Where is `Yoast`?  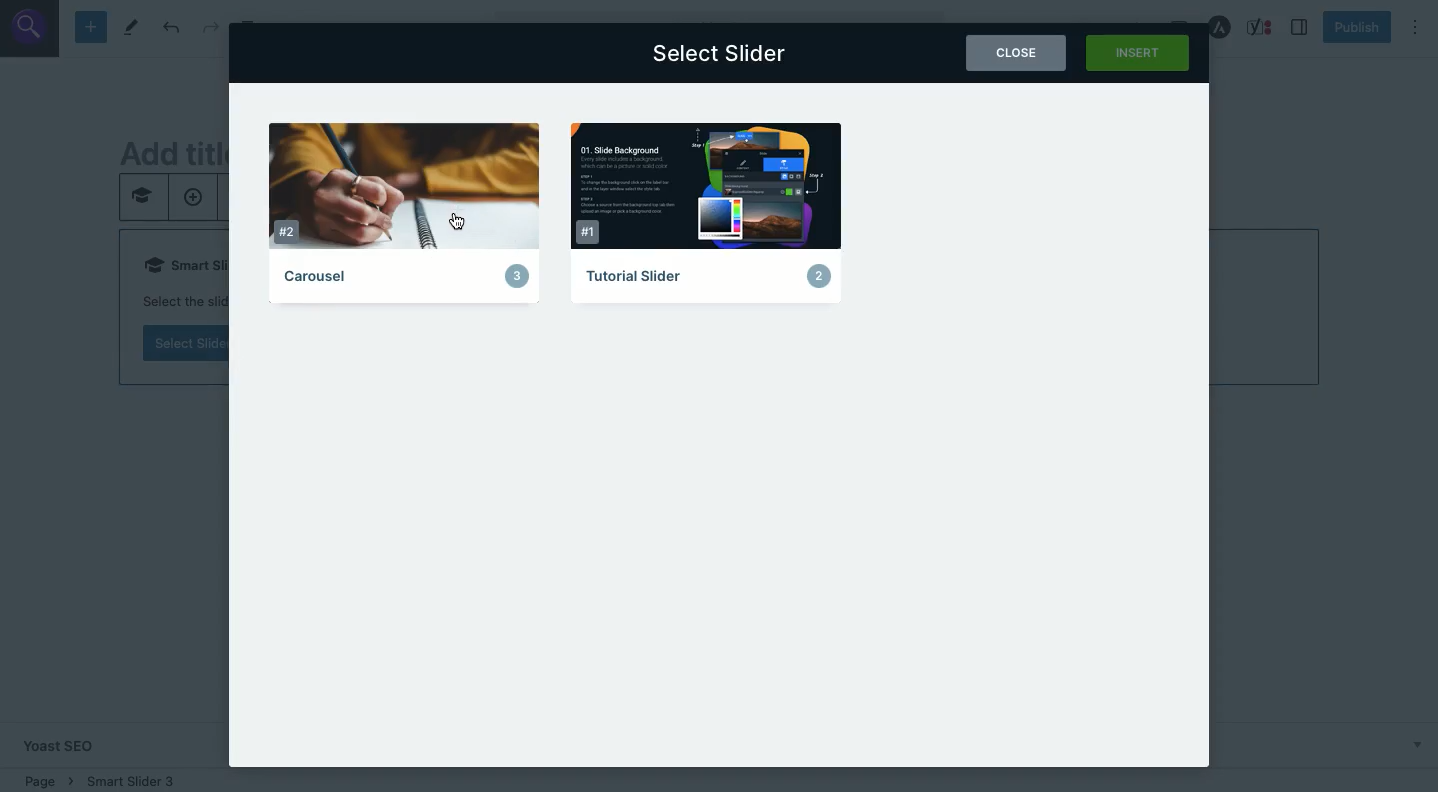 Yoast is located at coordinates (74, 744).